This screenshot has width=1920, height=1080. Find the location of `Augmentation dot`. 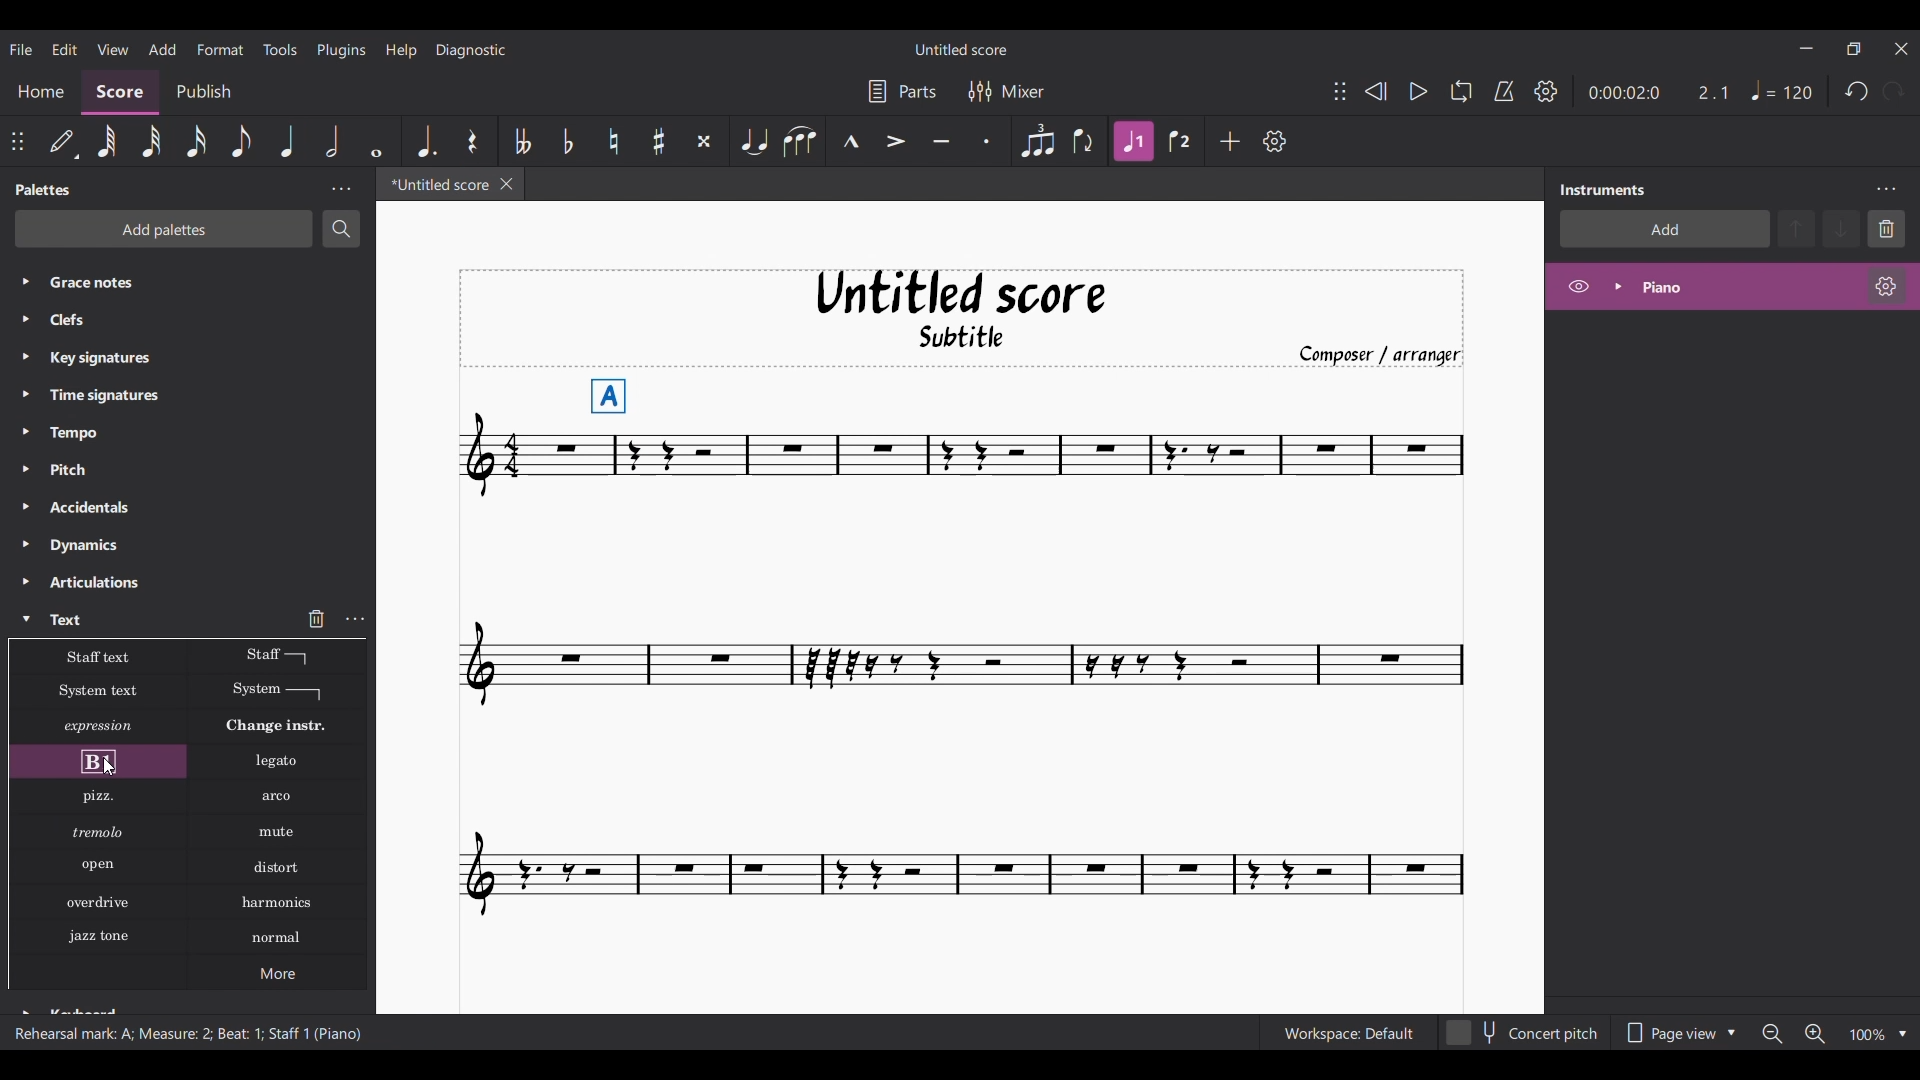

Augmentation dot is located at coordinates (427, 142).